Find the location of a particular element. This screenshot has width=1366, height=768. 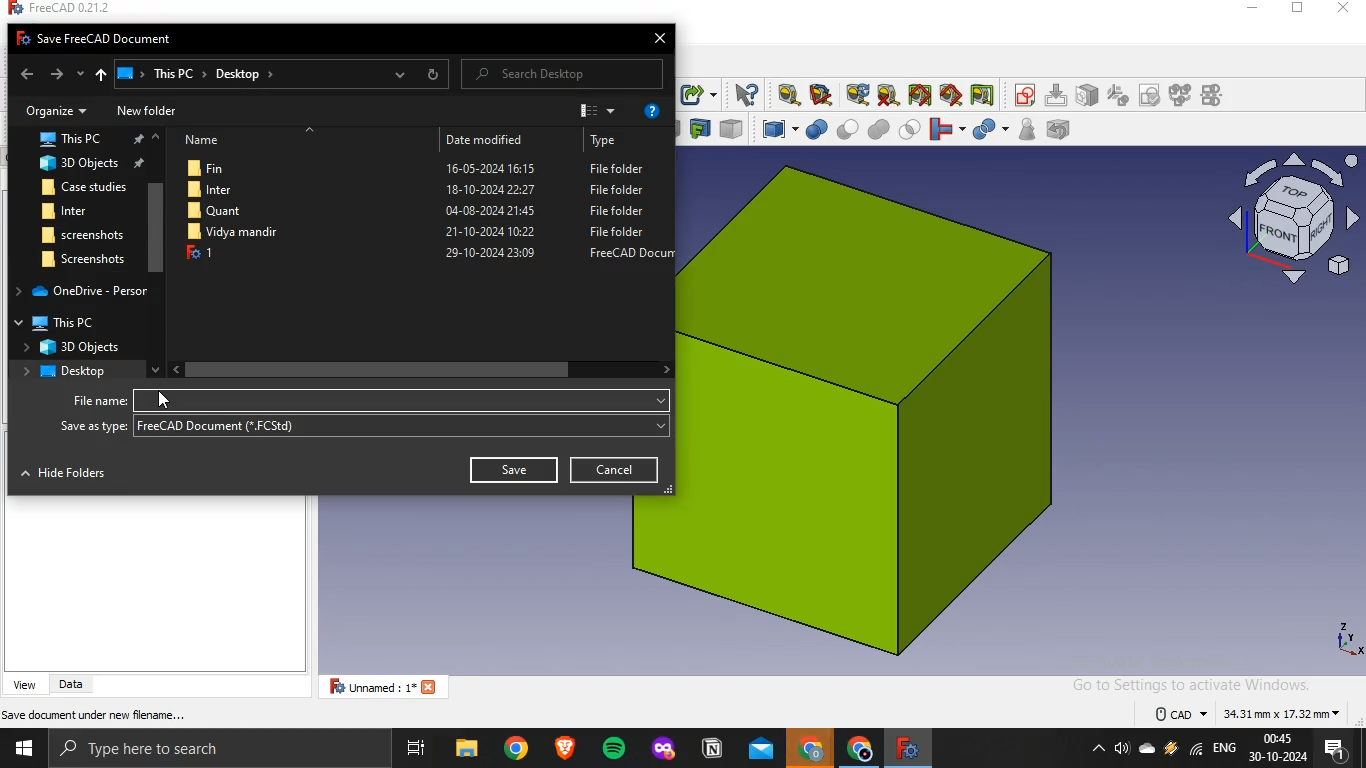

type here to search is located at coordinates (201, 749).